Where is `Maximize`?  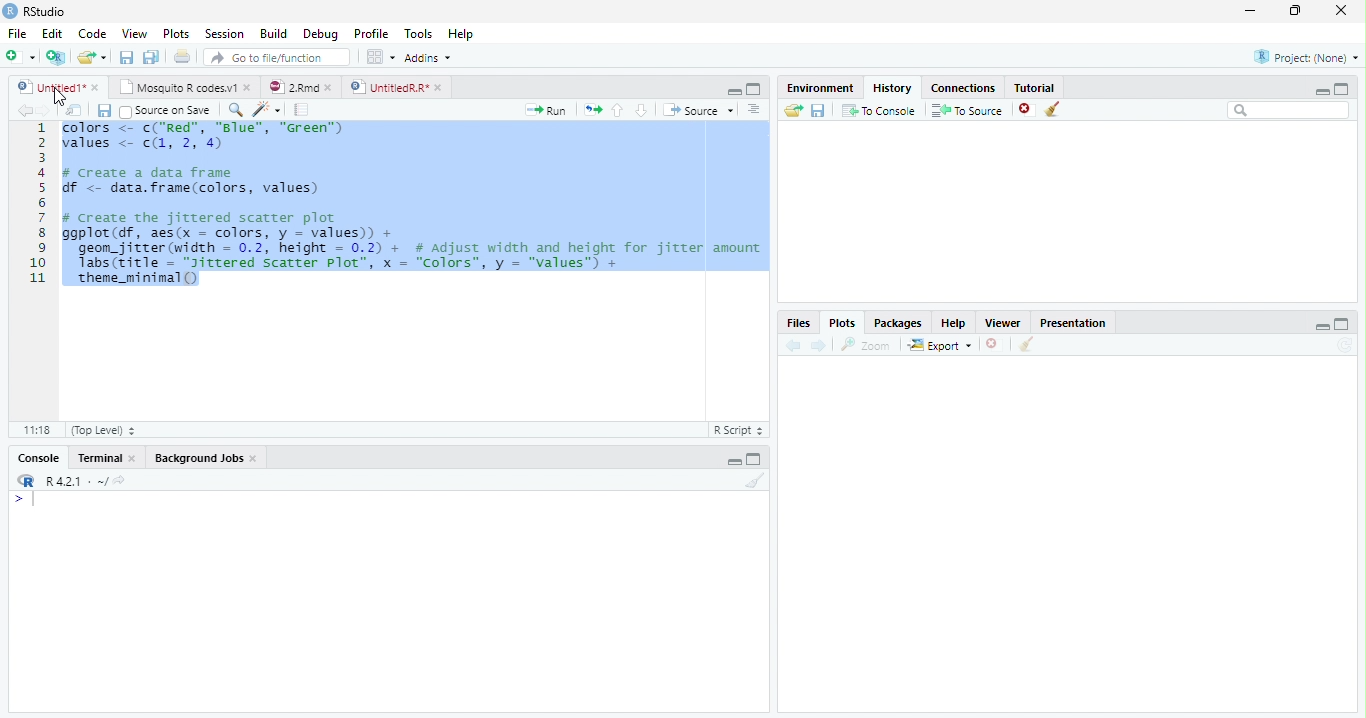 Maximize is located at coordinates (754, 458).